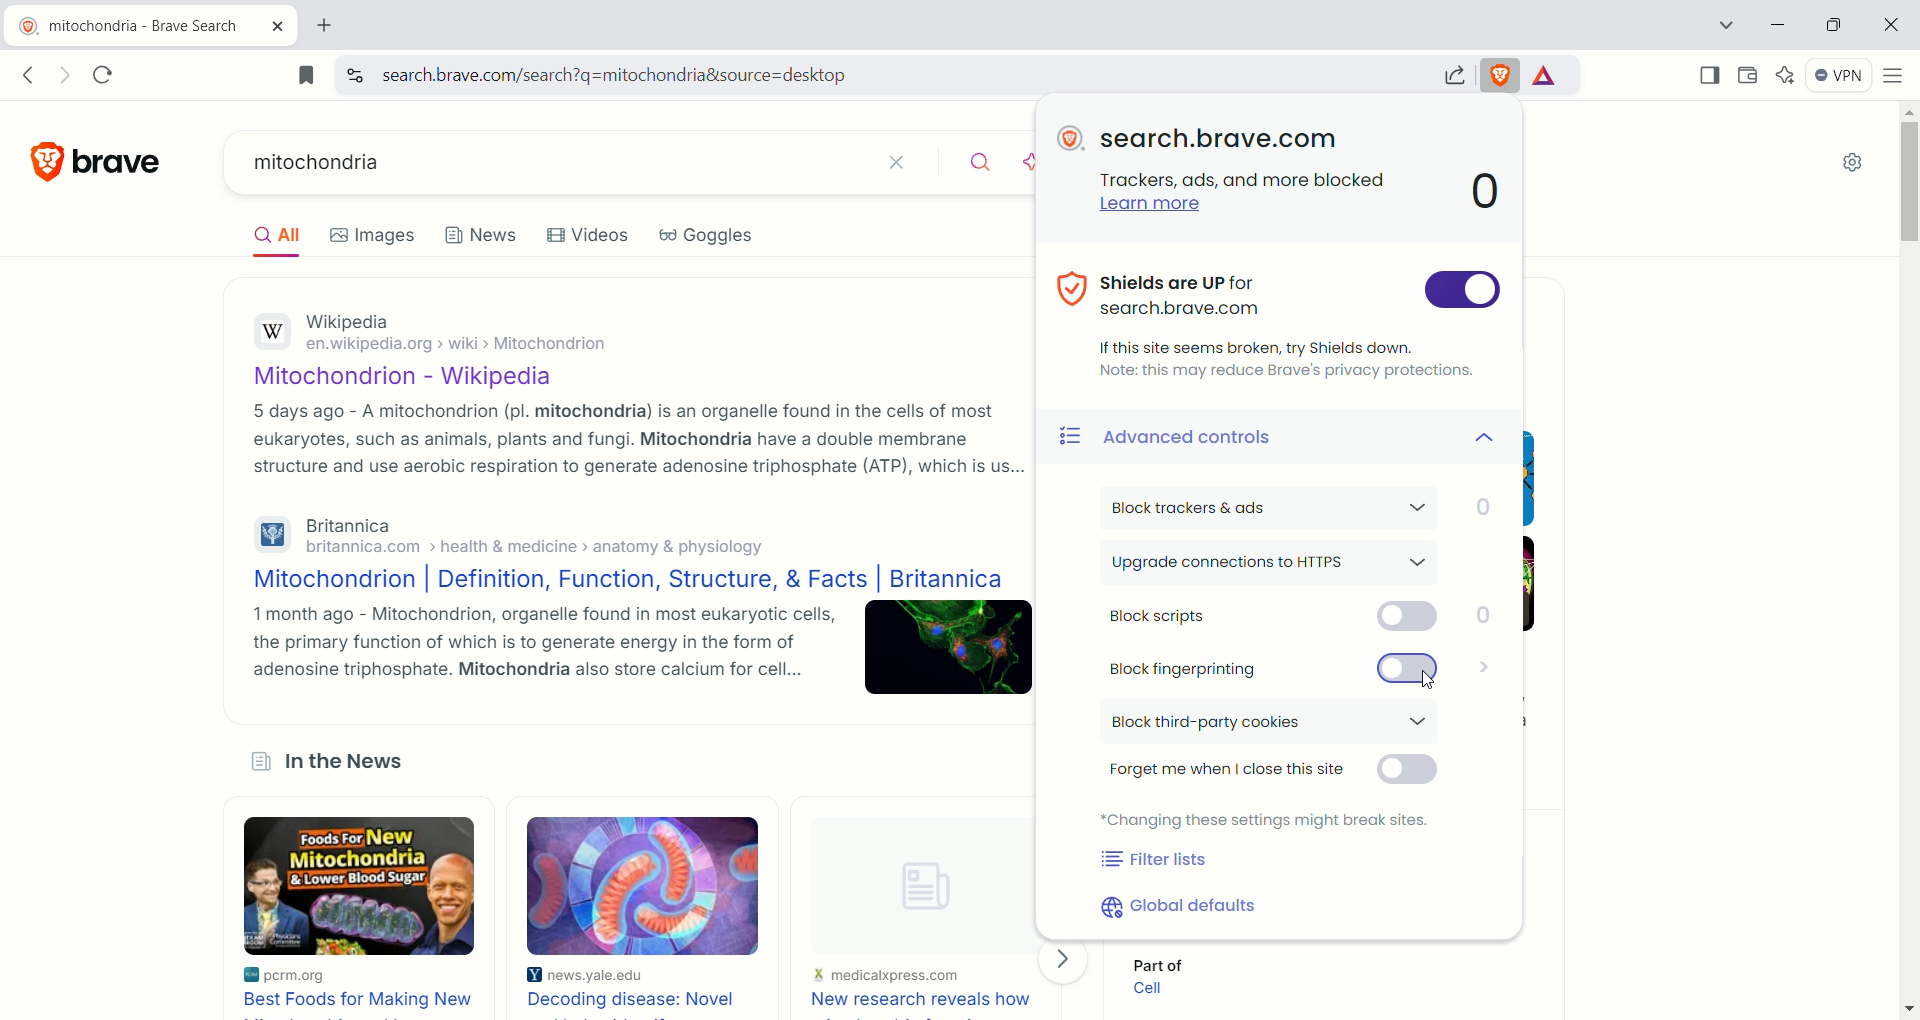 The height and width of the screenshot is (1020, 1920). Describe the element at coordinates (1480, 669) in the screenshot. I see `Block fingerprinting ` at that location.